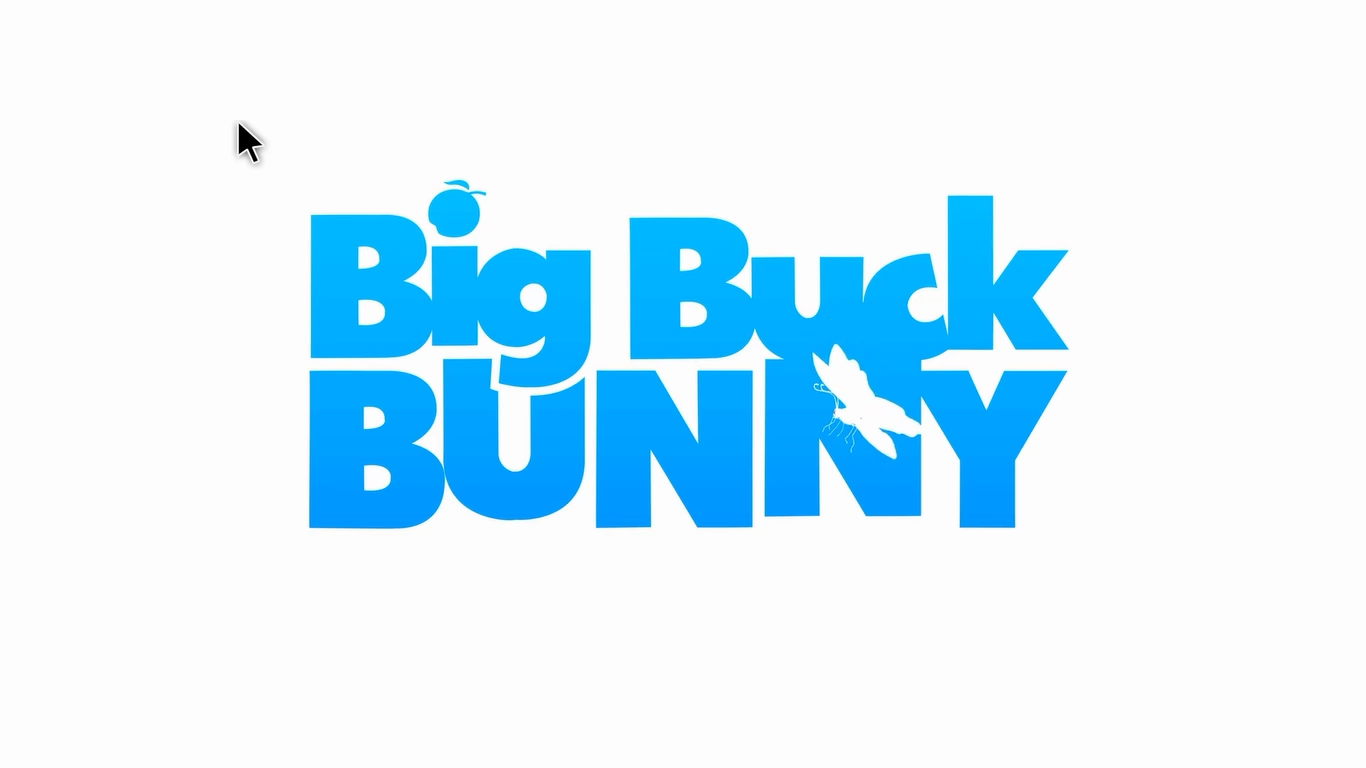  Describe the element at coordinates (663, 346) in the screenshot. I see `streaming` at that location.